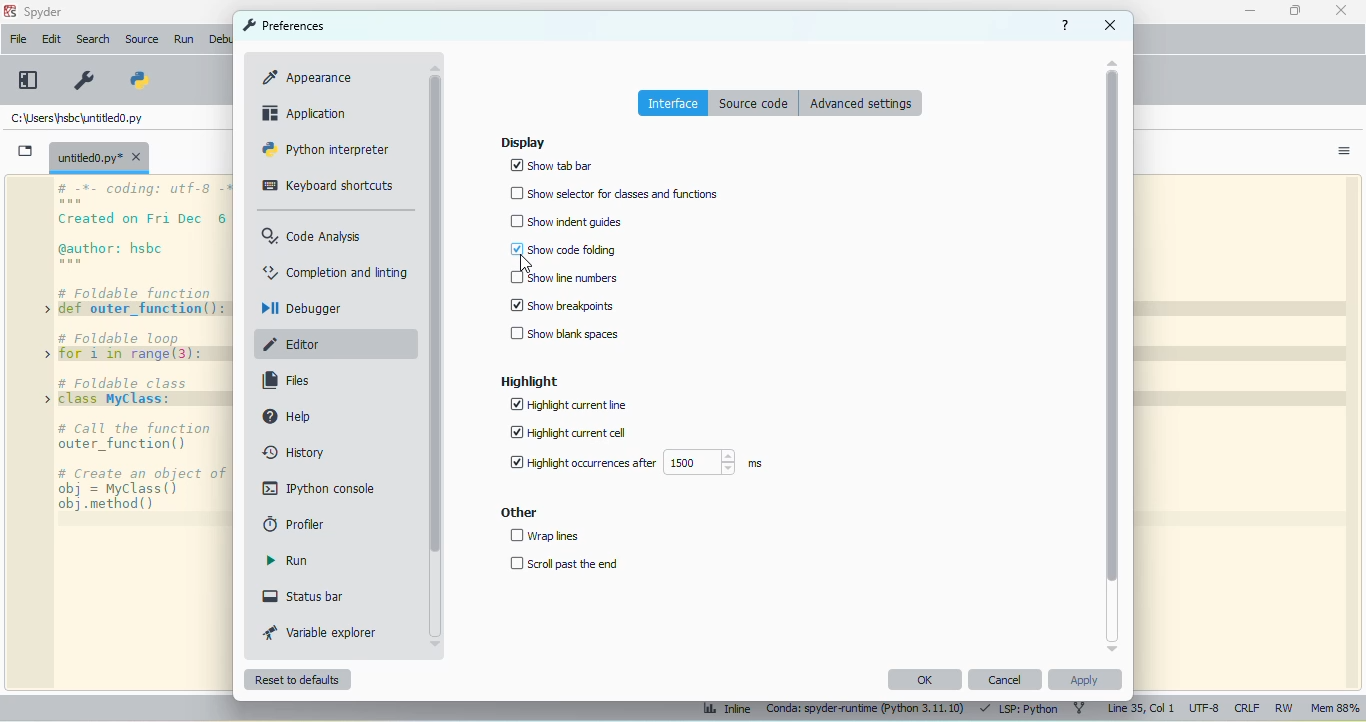 This screenshot has height=722, width=1366. What do you see at coordinates (327, 185) in the screenshot?
I see `keyboard shortcuts` at bounding box center [327, 185].